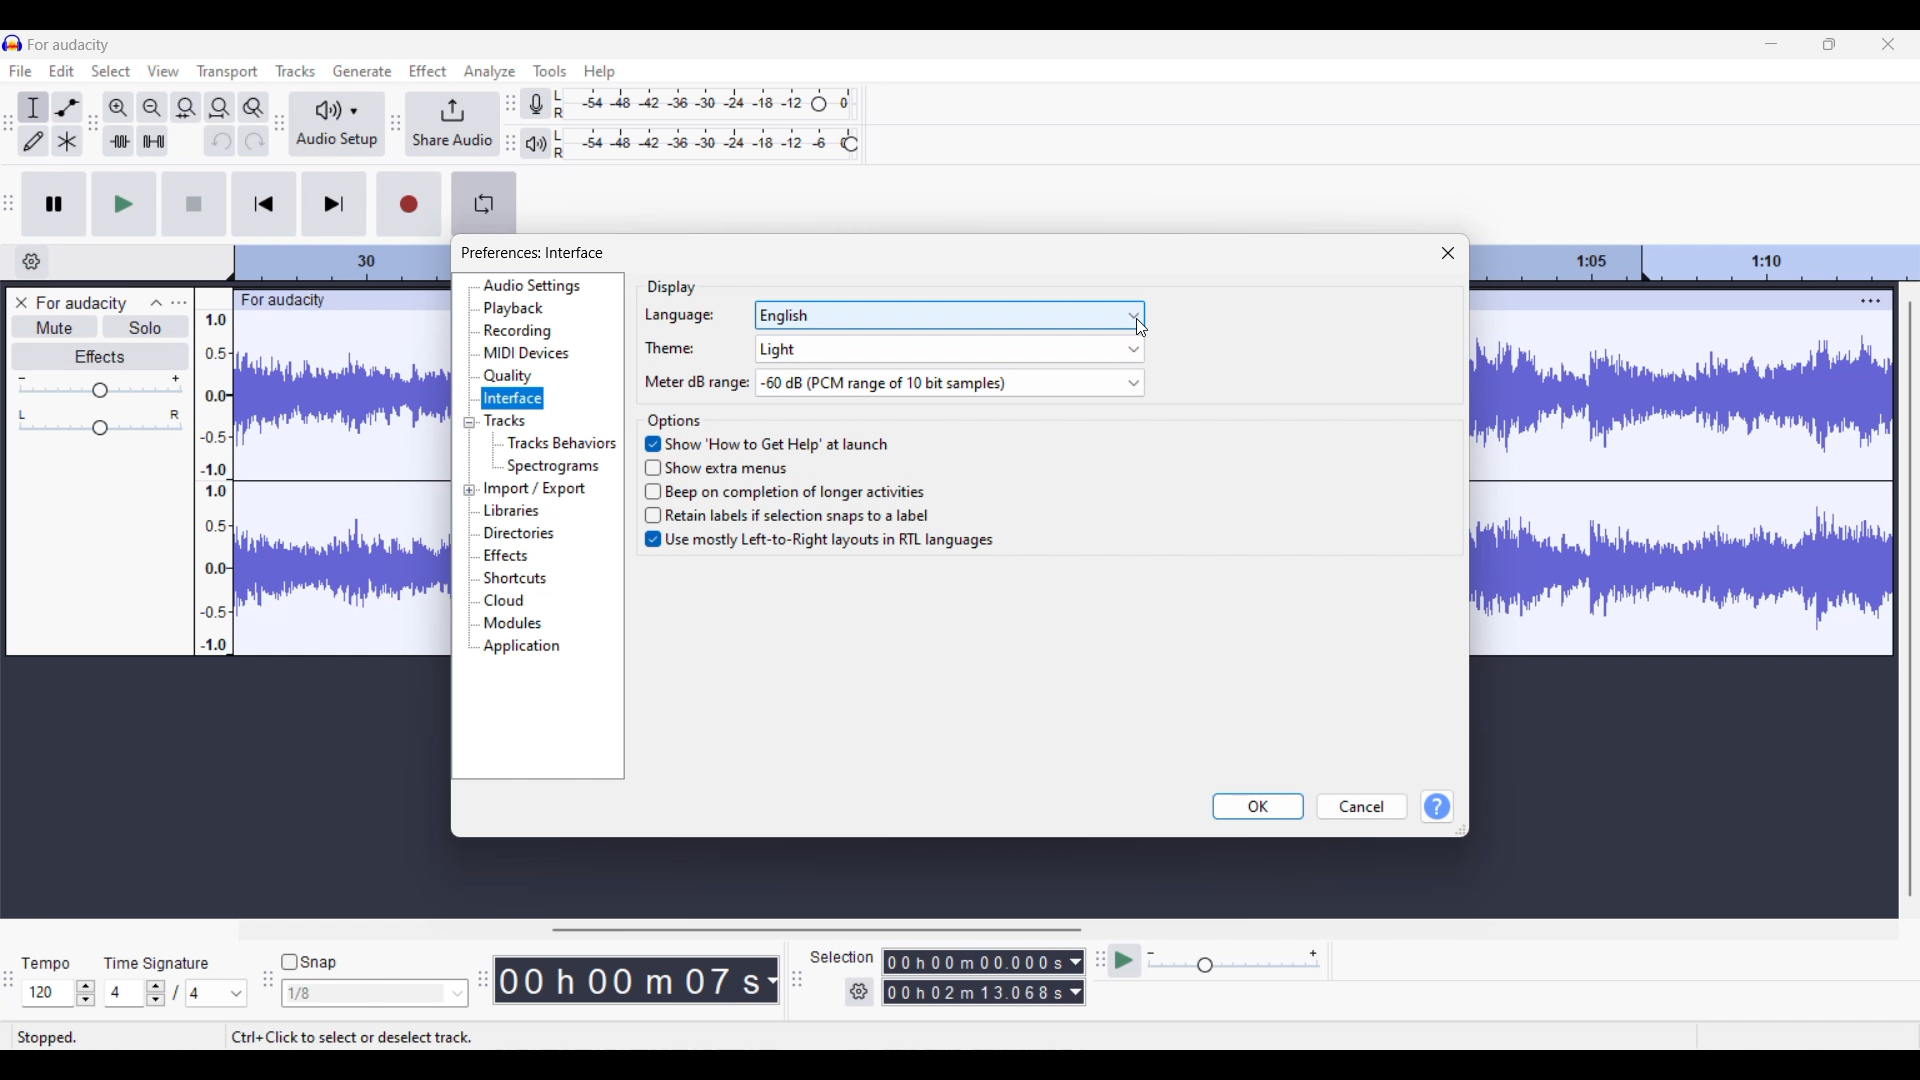  Describe the element at coordinates (428, 70) in the screenshot. I see `Effect menu` at that location.